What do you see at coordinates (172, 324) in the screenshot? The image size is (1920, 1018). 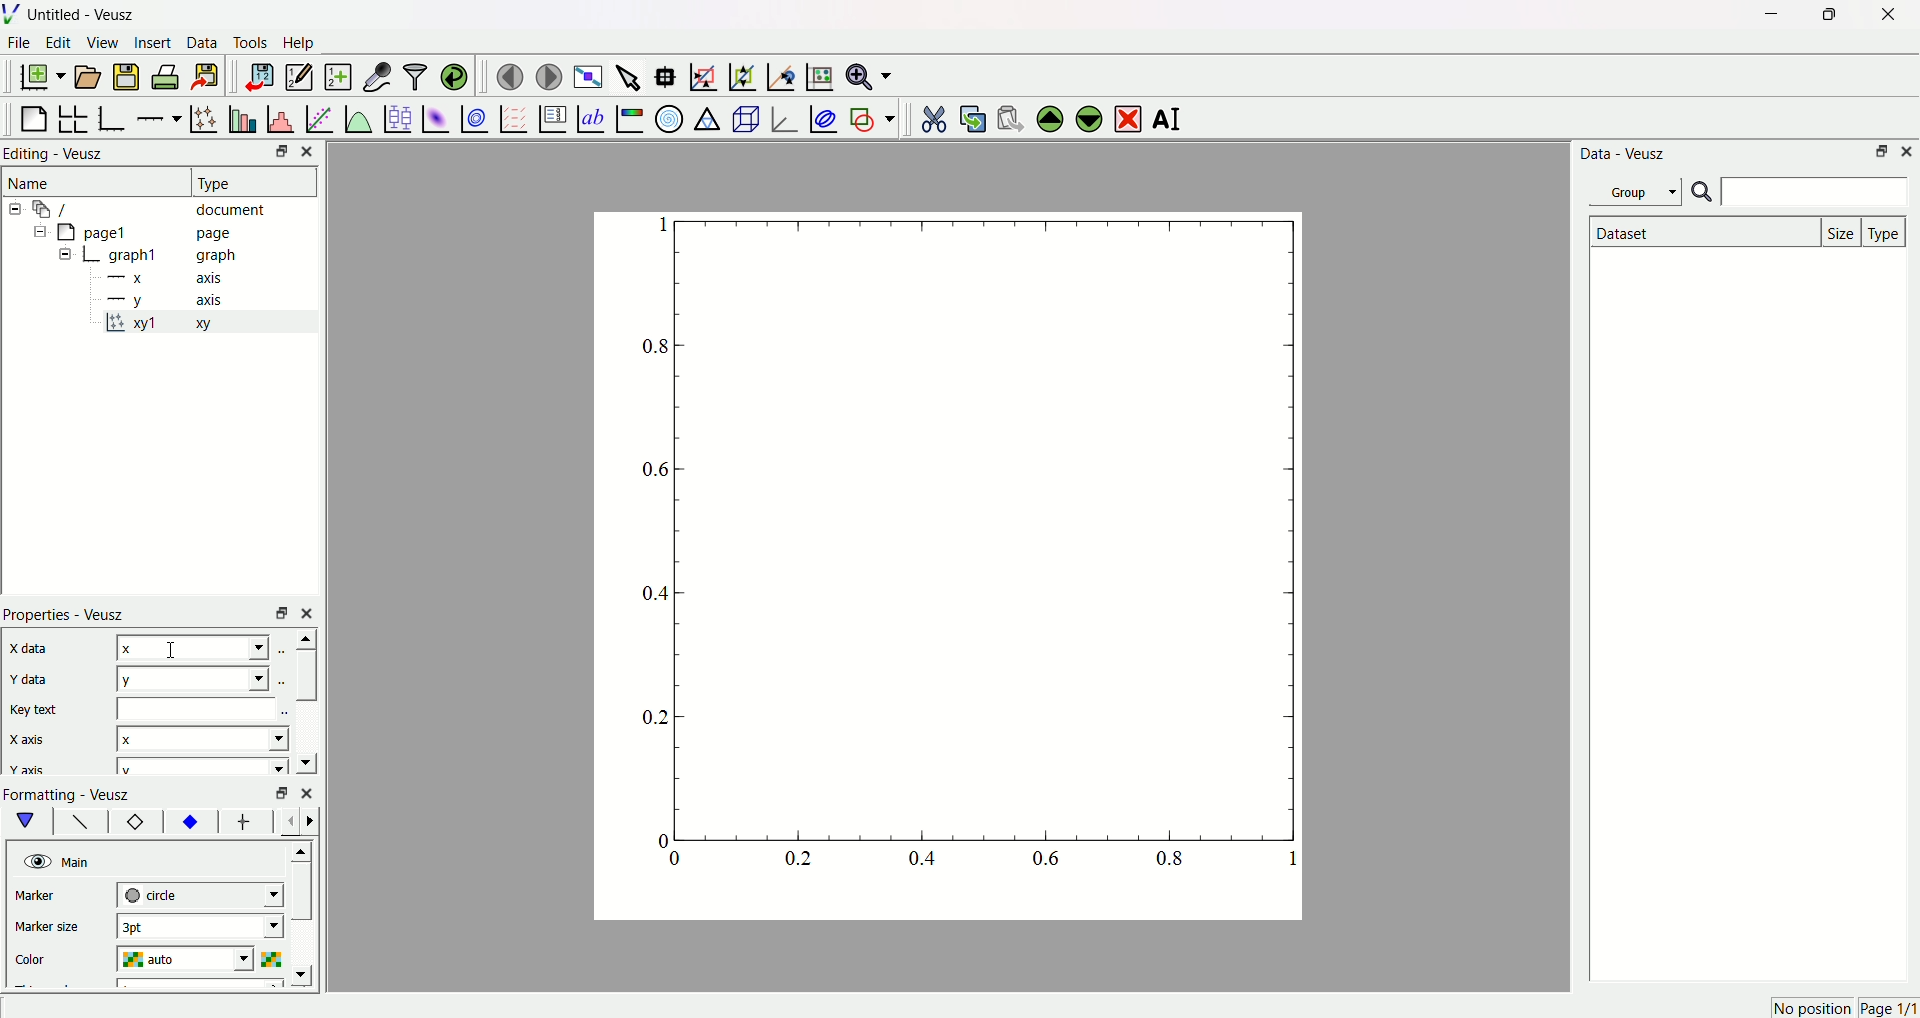 I see `xy1 xy` at bounding box center [172, 324].